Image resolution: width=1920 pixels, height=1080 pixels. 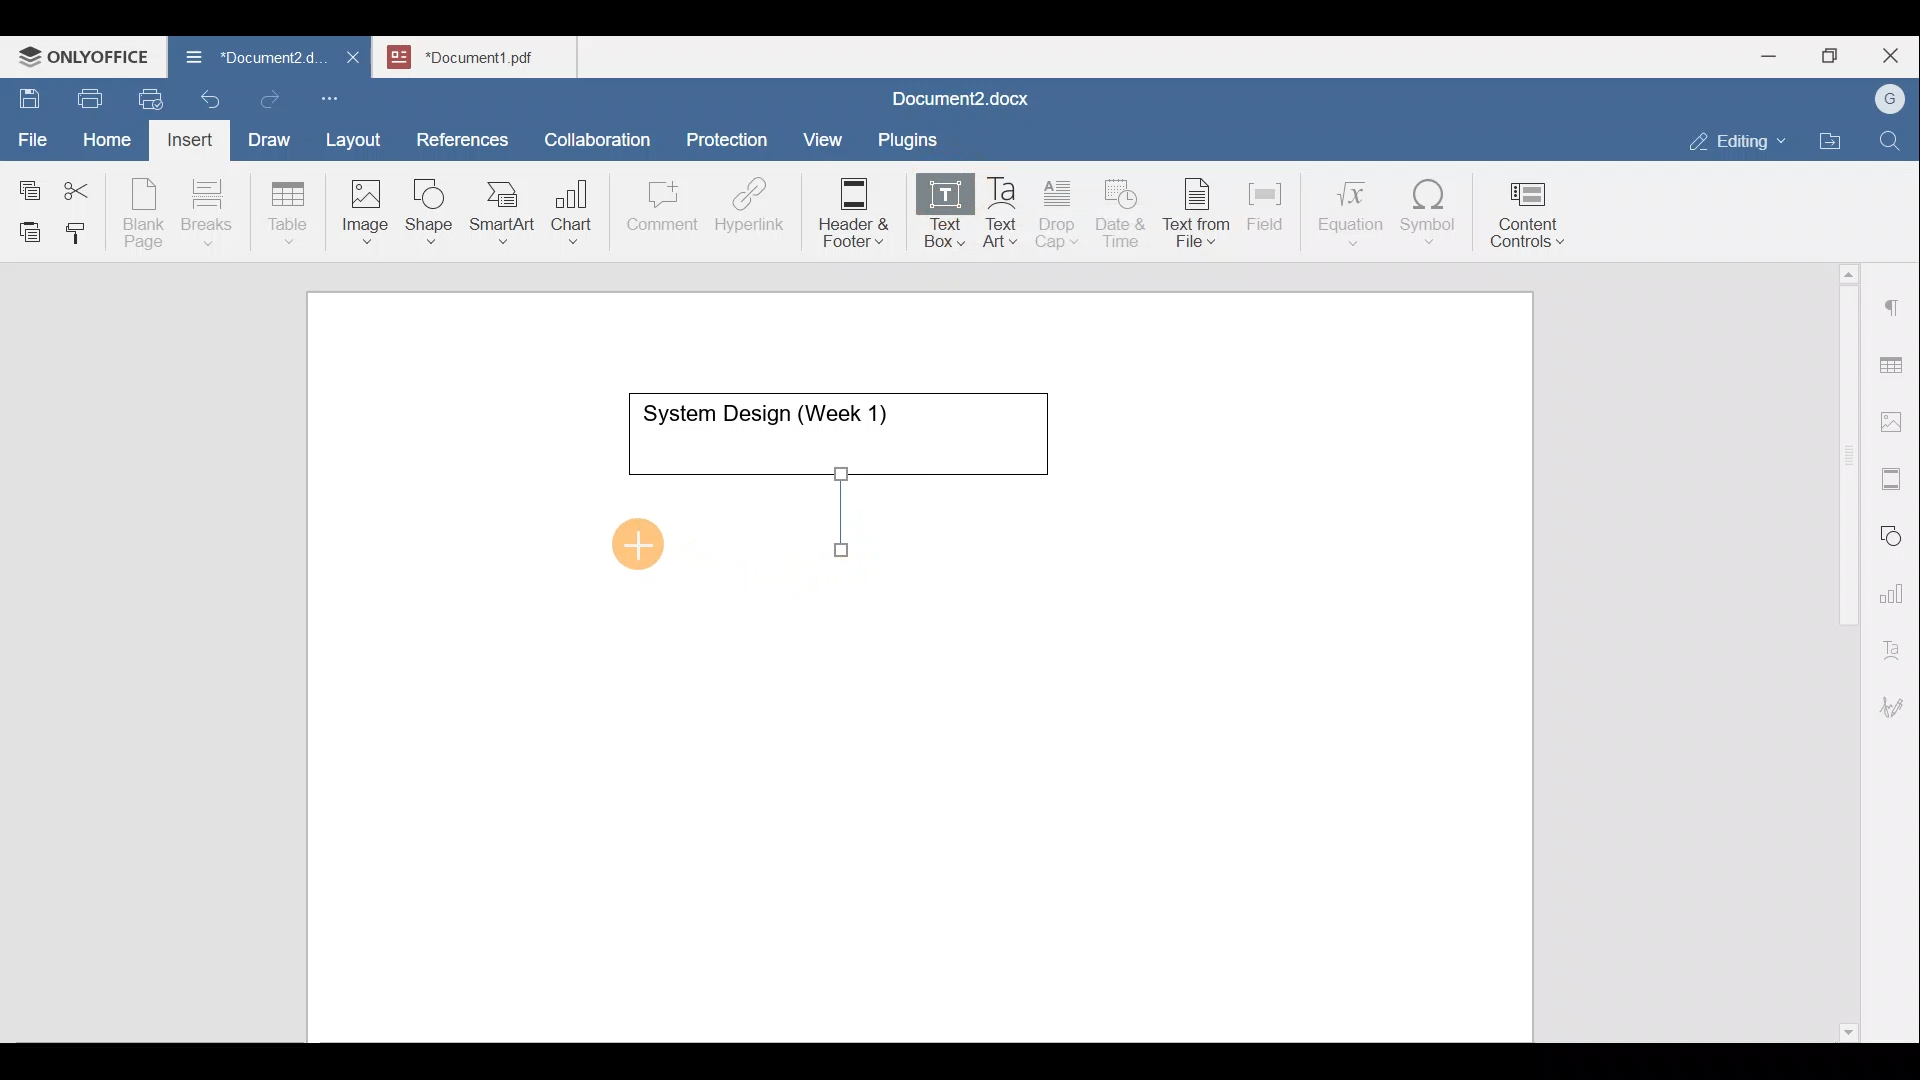 I want to click on Image, so click(x=371, y=205).